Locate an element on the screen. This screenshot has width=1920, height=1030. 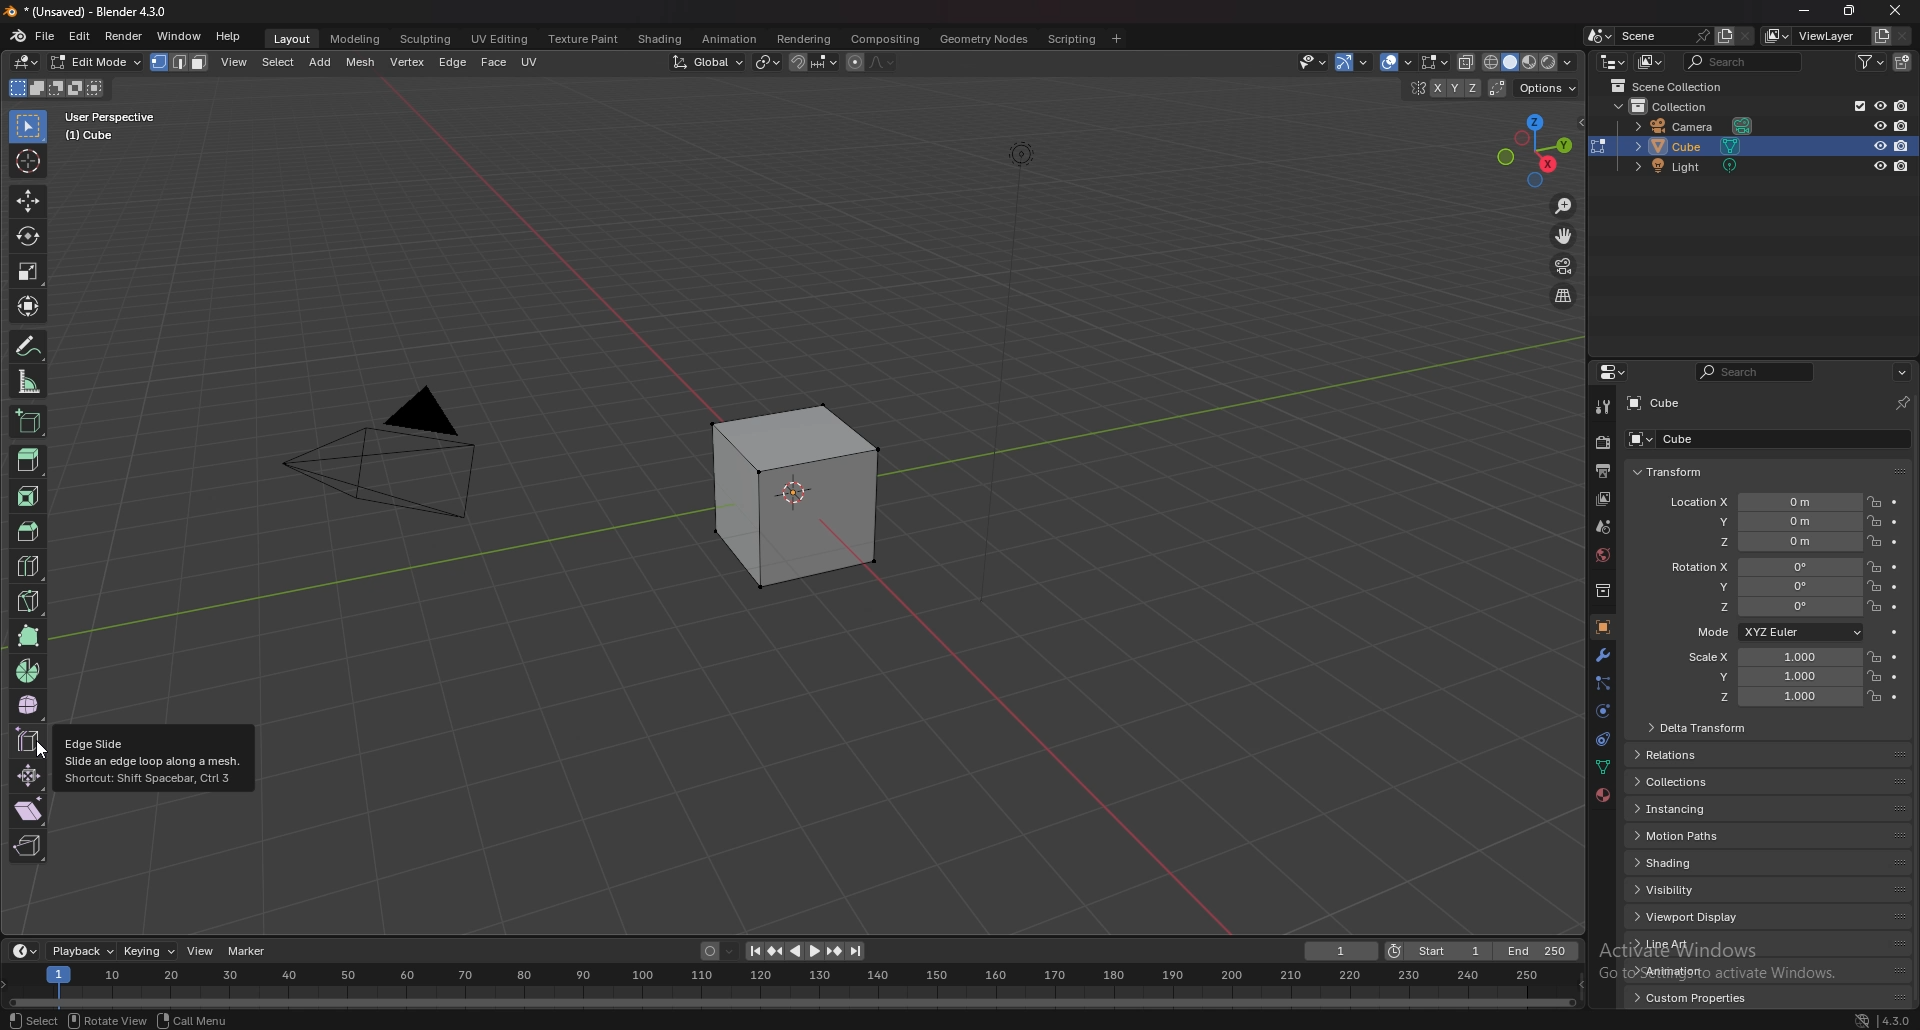
add view layer is located at coordinates (1879, 35).